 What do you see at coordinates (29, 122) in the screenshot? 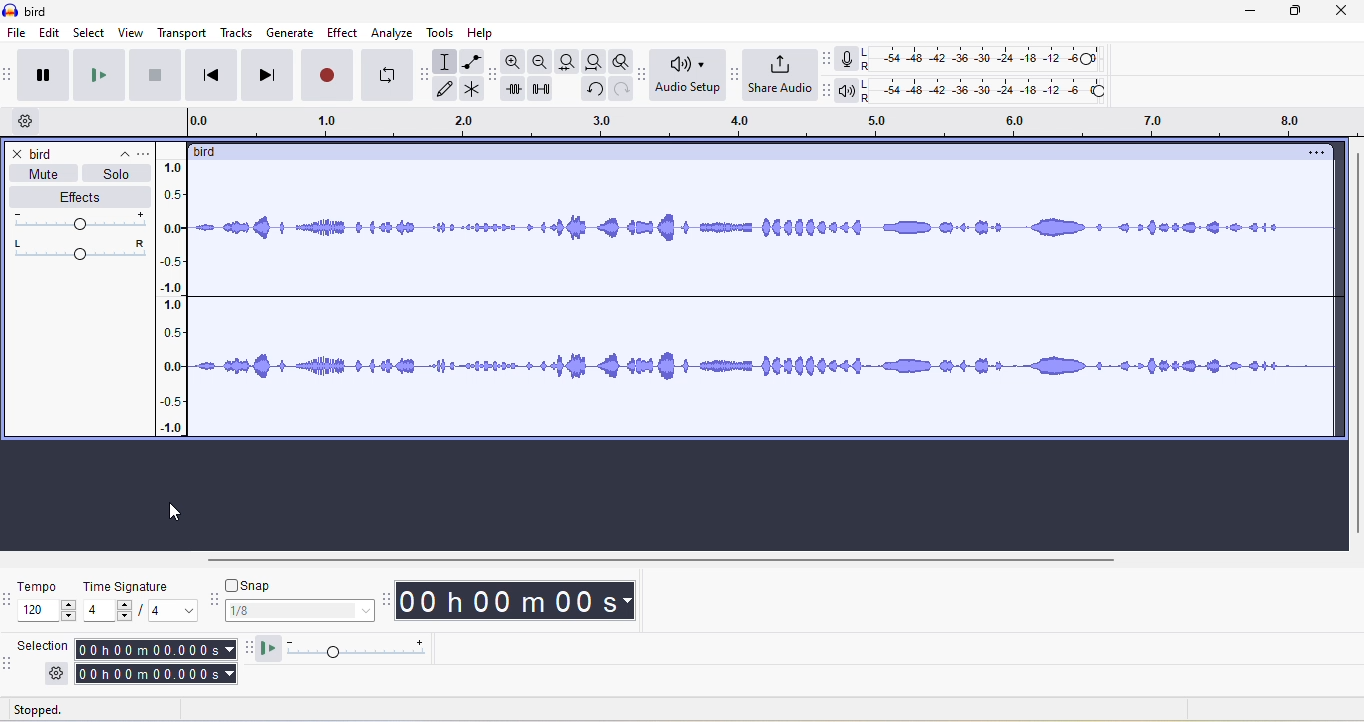
I see `timeline option` at bounding box center [29, 122].